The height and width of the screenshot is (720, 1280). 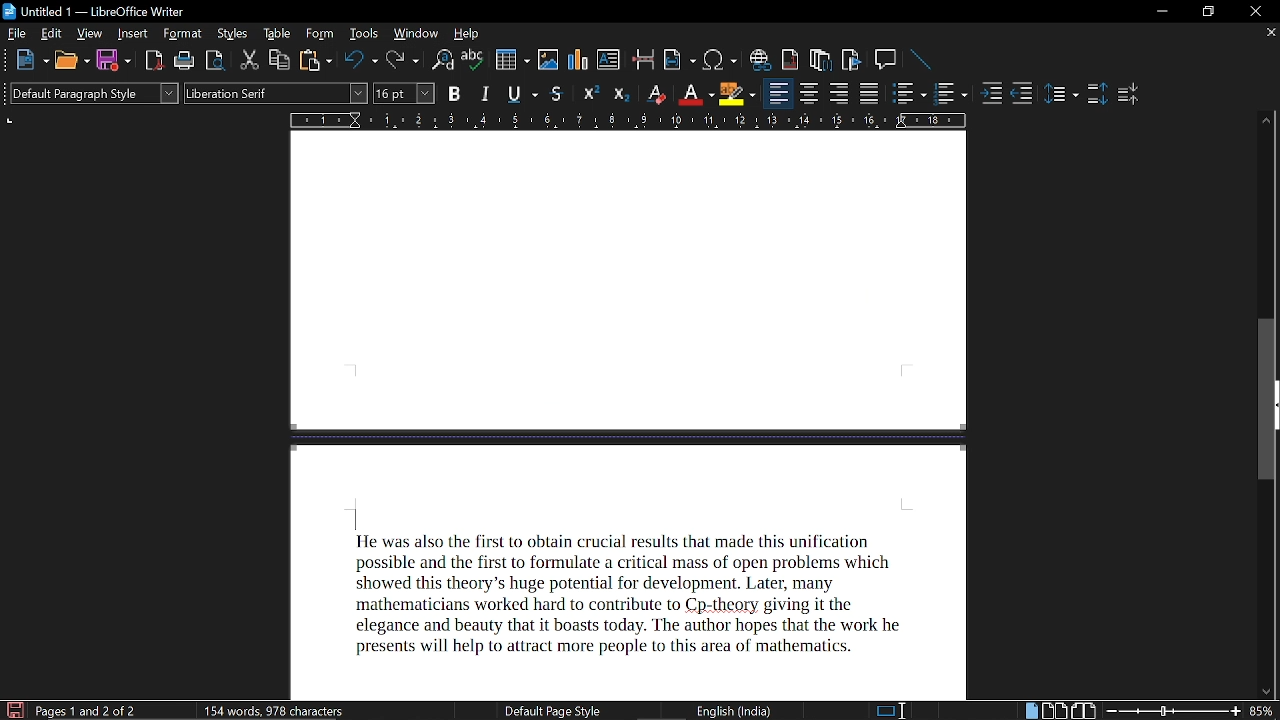 I want to click on Toggle print preview, so click(x=214, y=61).